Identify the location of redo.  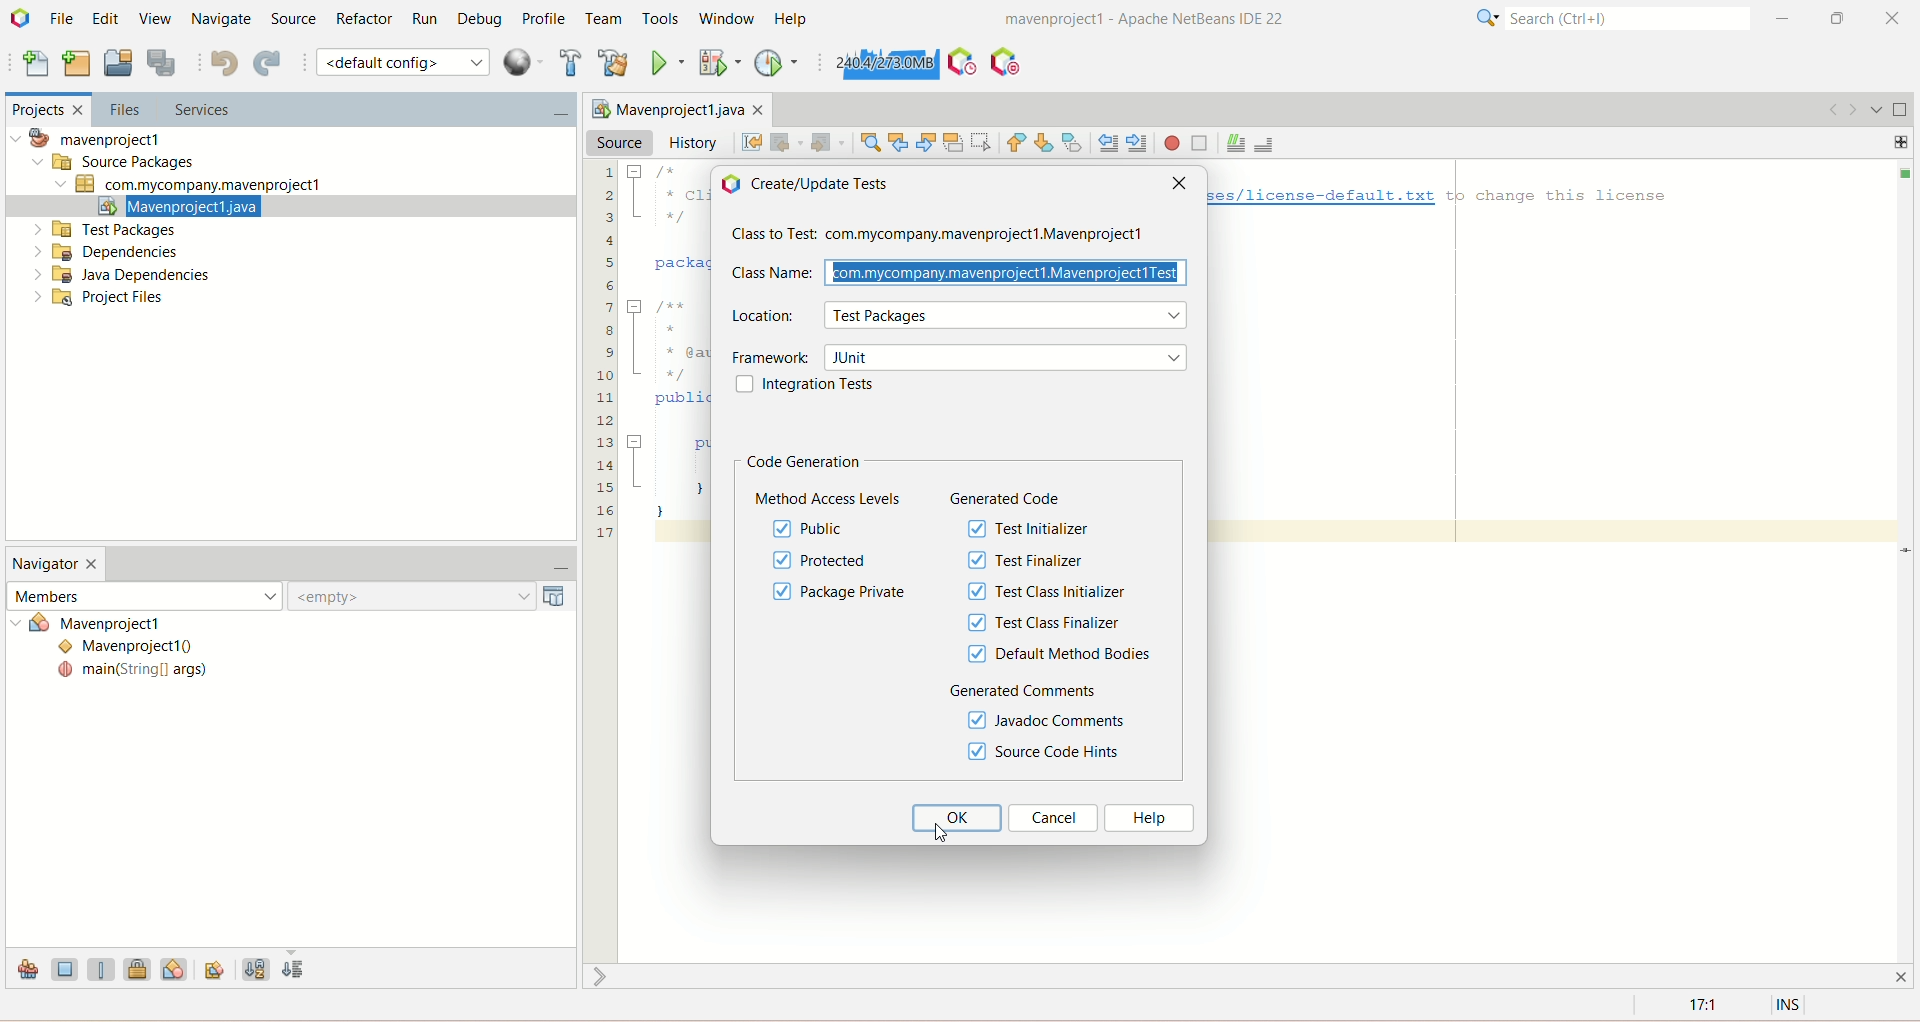
(271, 65).